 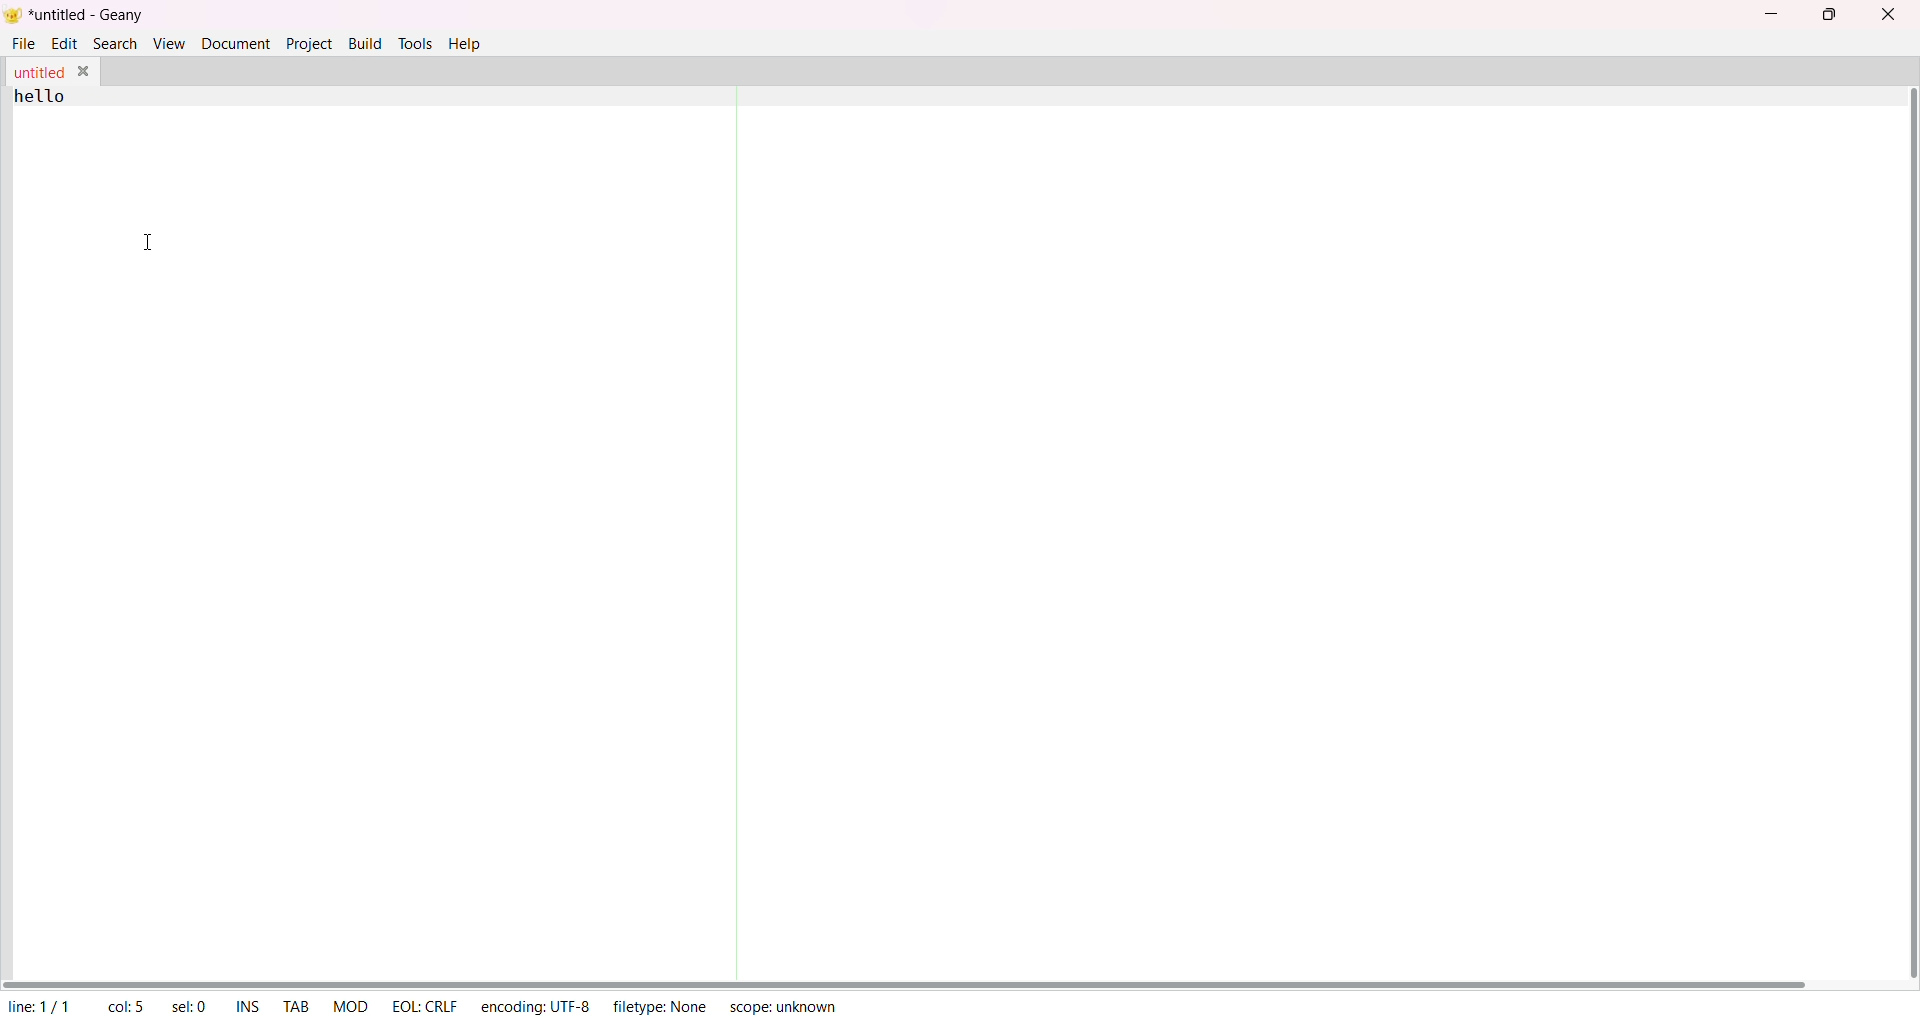 What do you see at coordinates (89, 16) in the screenshot?
I see `untitled - geany` at bounding box center [89, 16].